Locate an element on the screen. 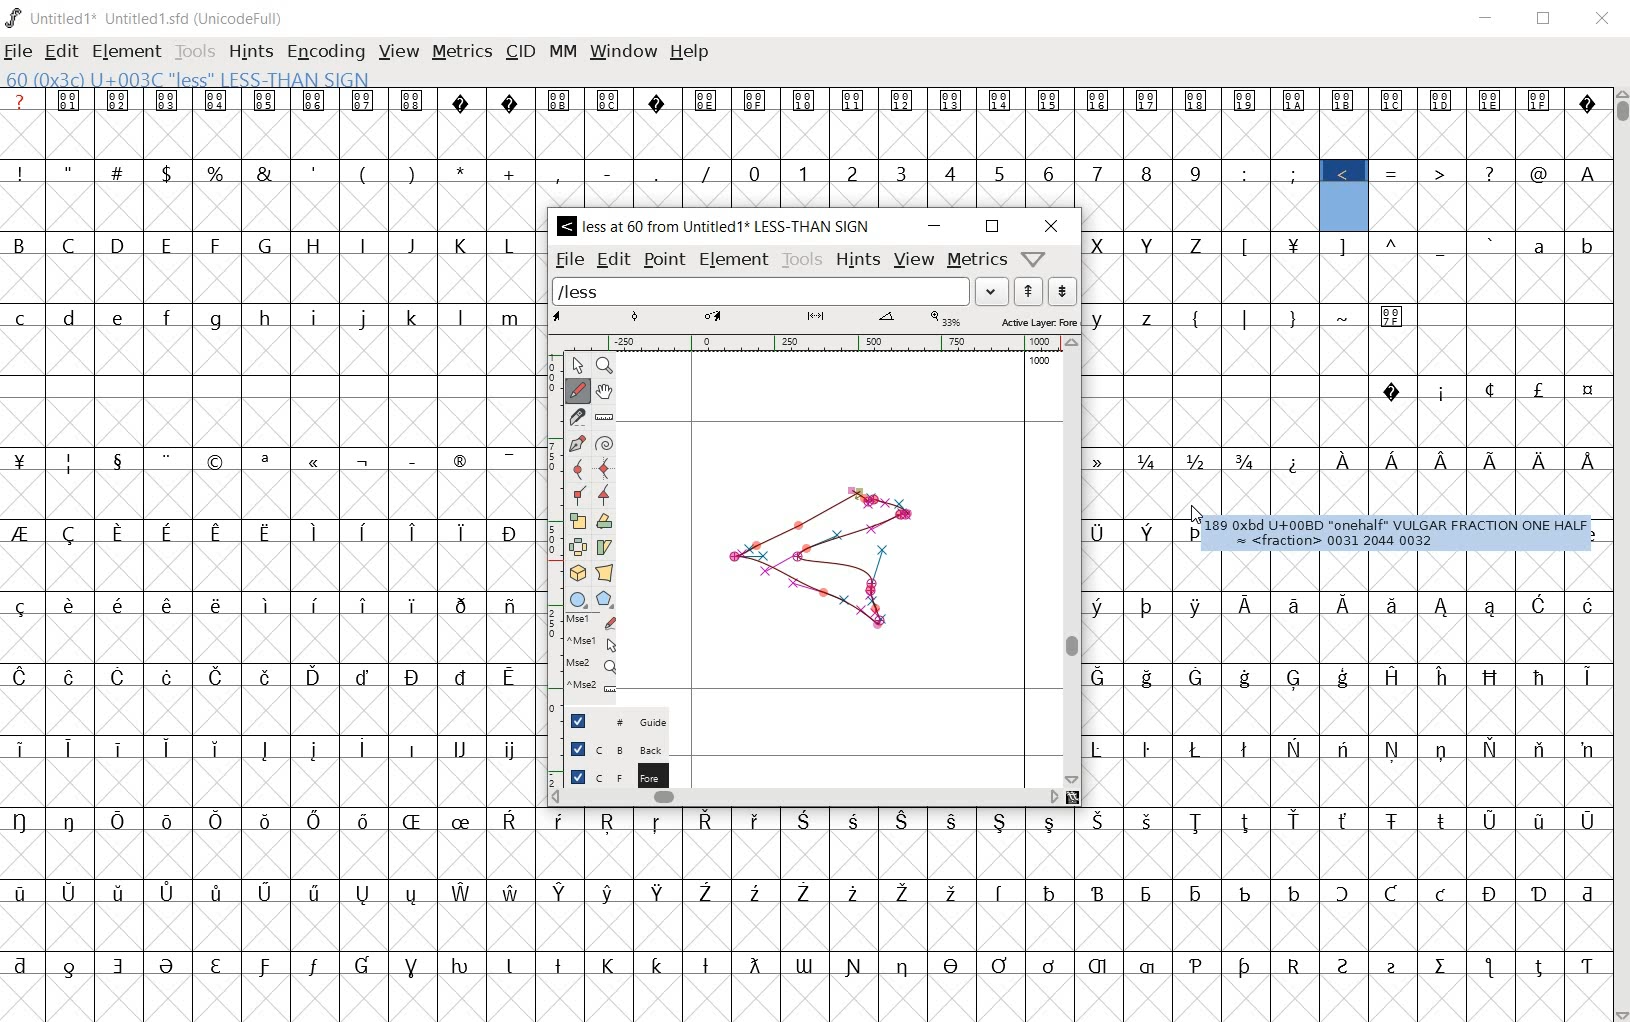  active layer: foreground is located at coordinates (813, 321).